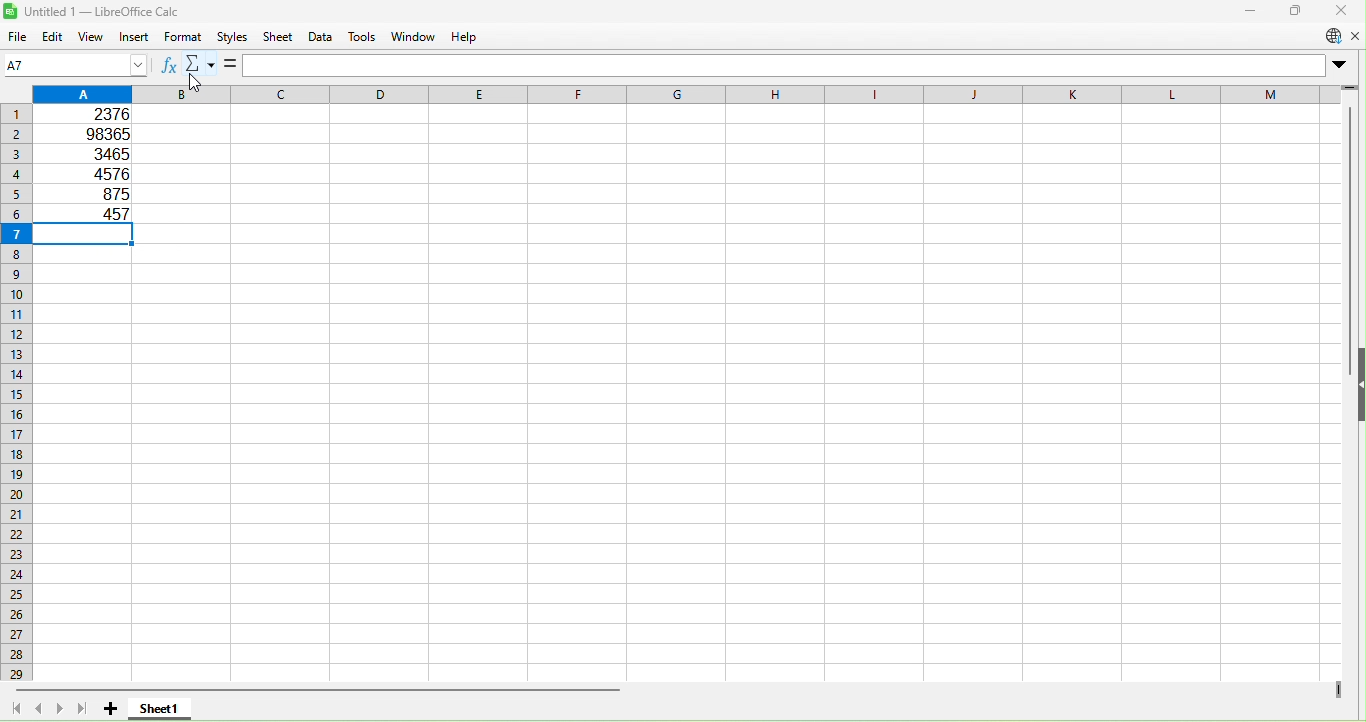 Image resolution: width=1366 pixels, height=722 pixels. I want to click on Sheet1, so click(159, 707).